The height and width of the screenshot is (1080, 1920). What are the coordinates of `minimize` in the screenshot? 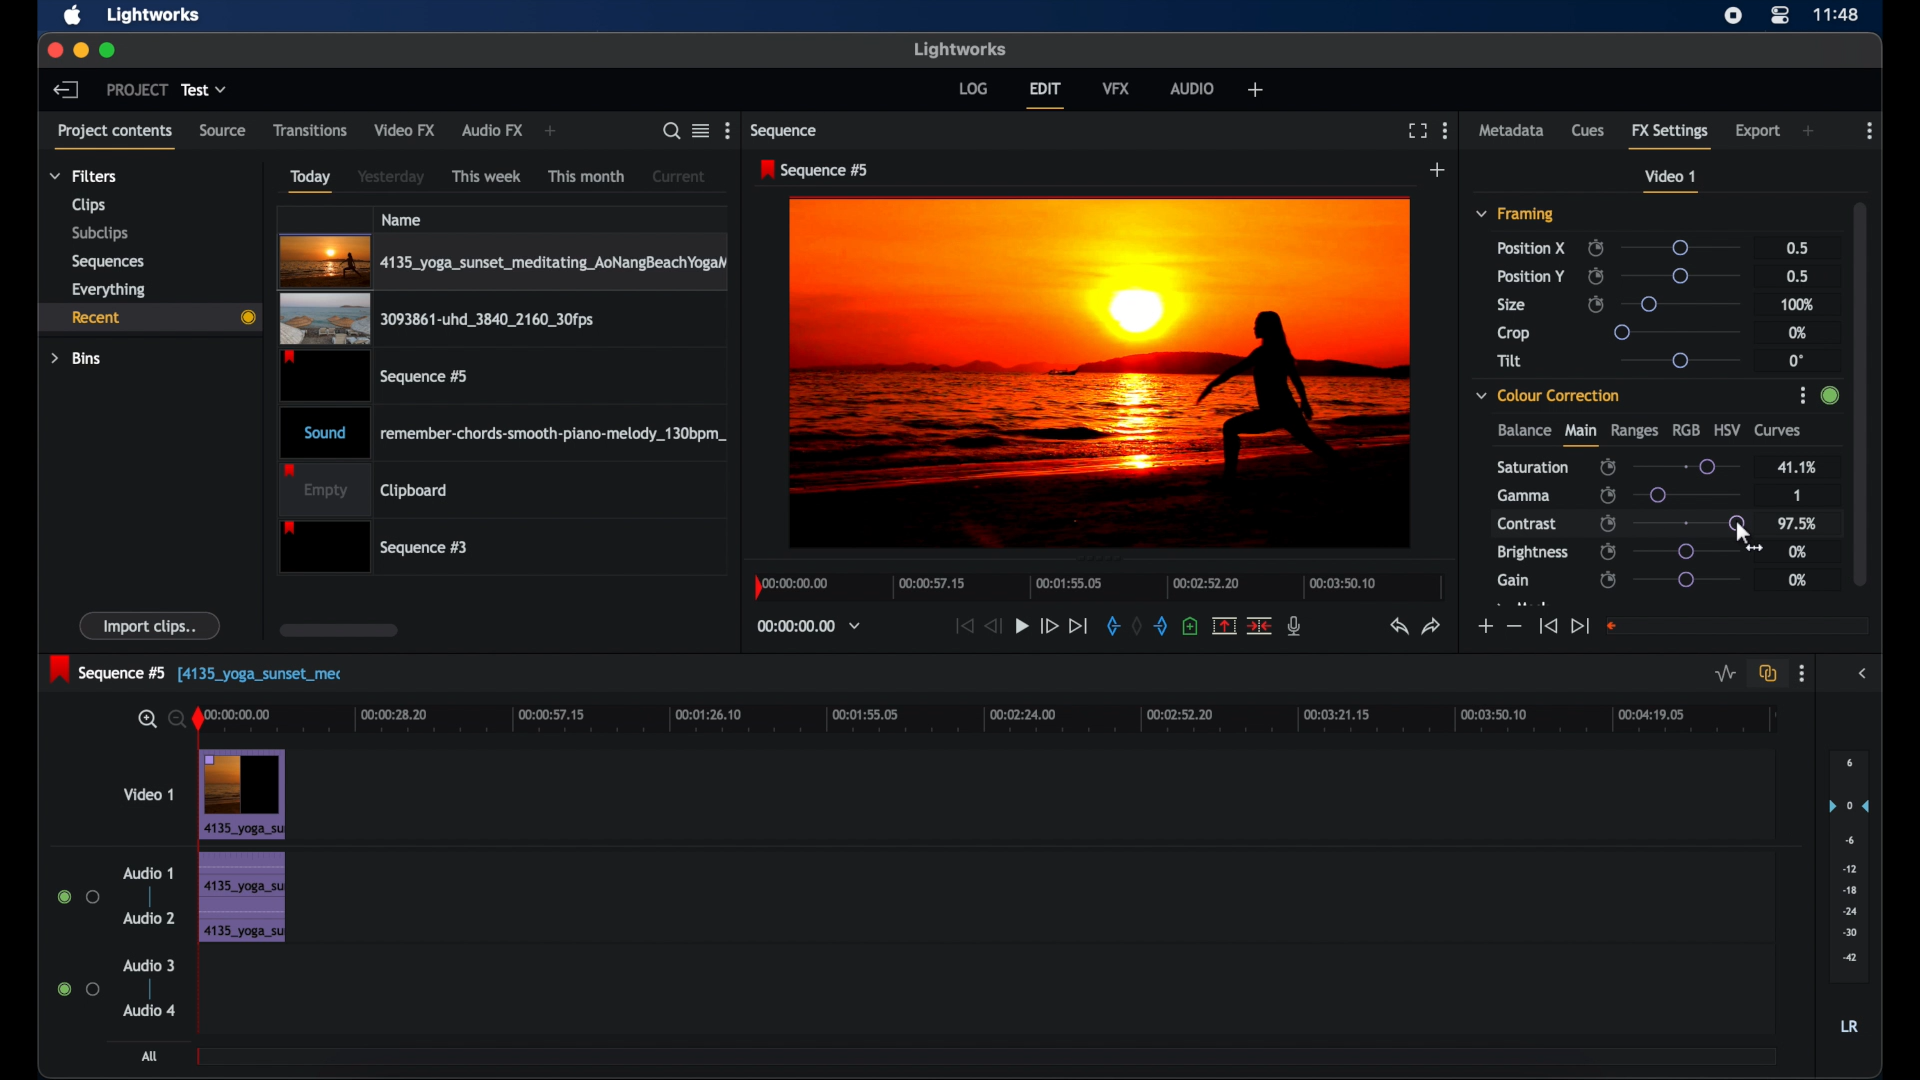 It's located at (77, 50).